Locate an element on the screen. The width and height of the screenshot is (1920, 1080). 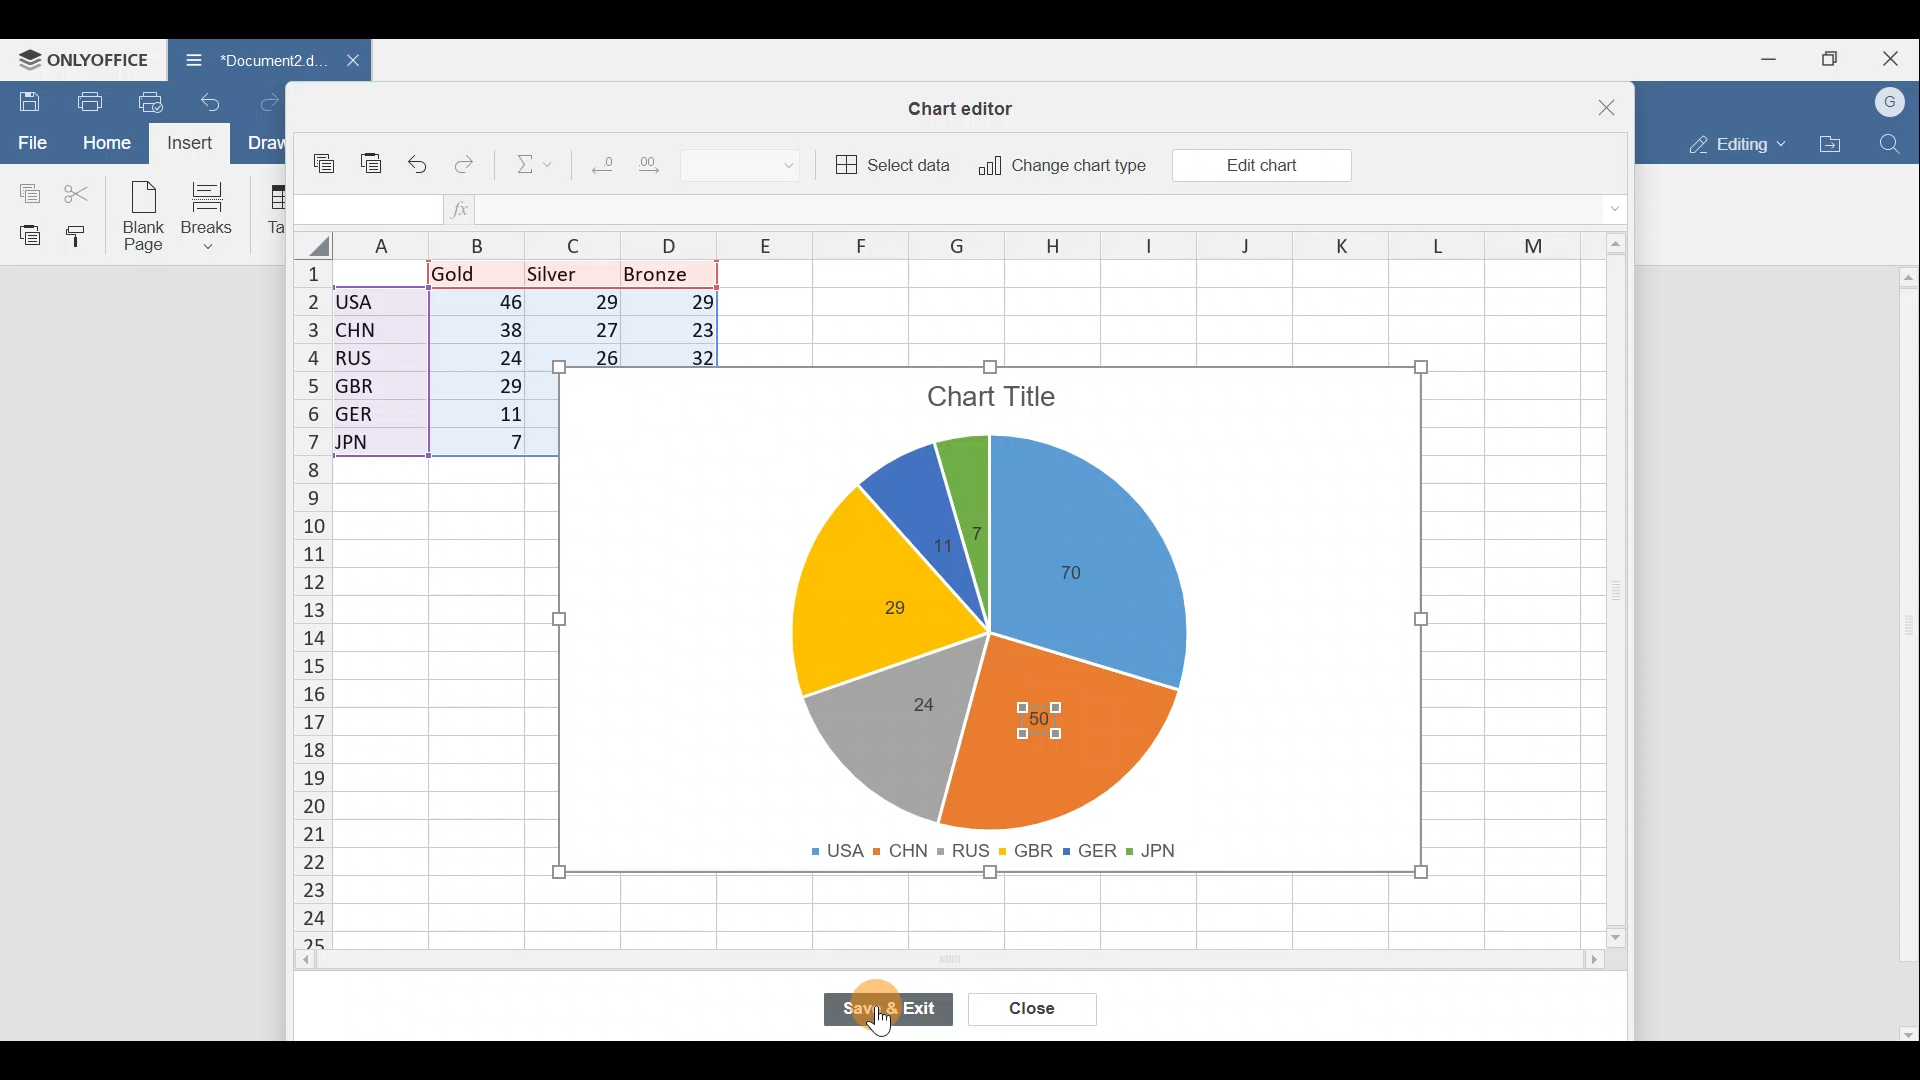
Copy is located at coordinates (25, 190).